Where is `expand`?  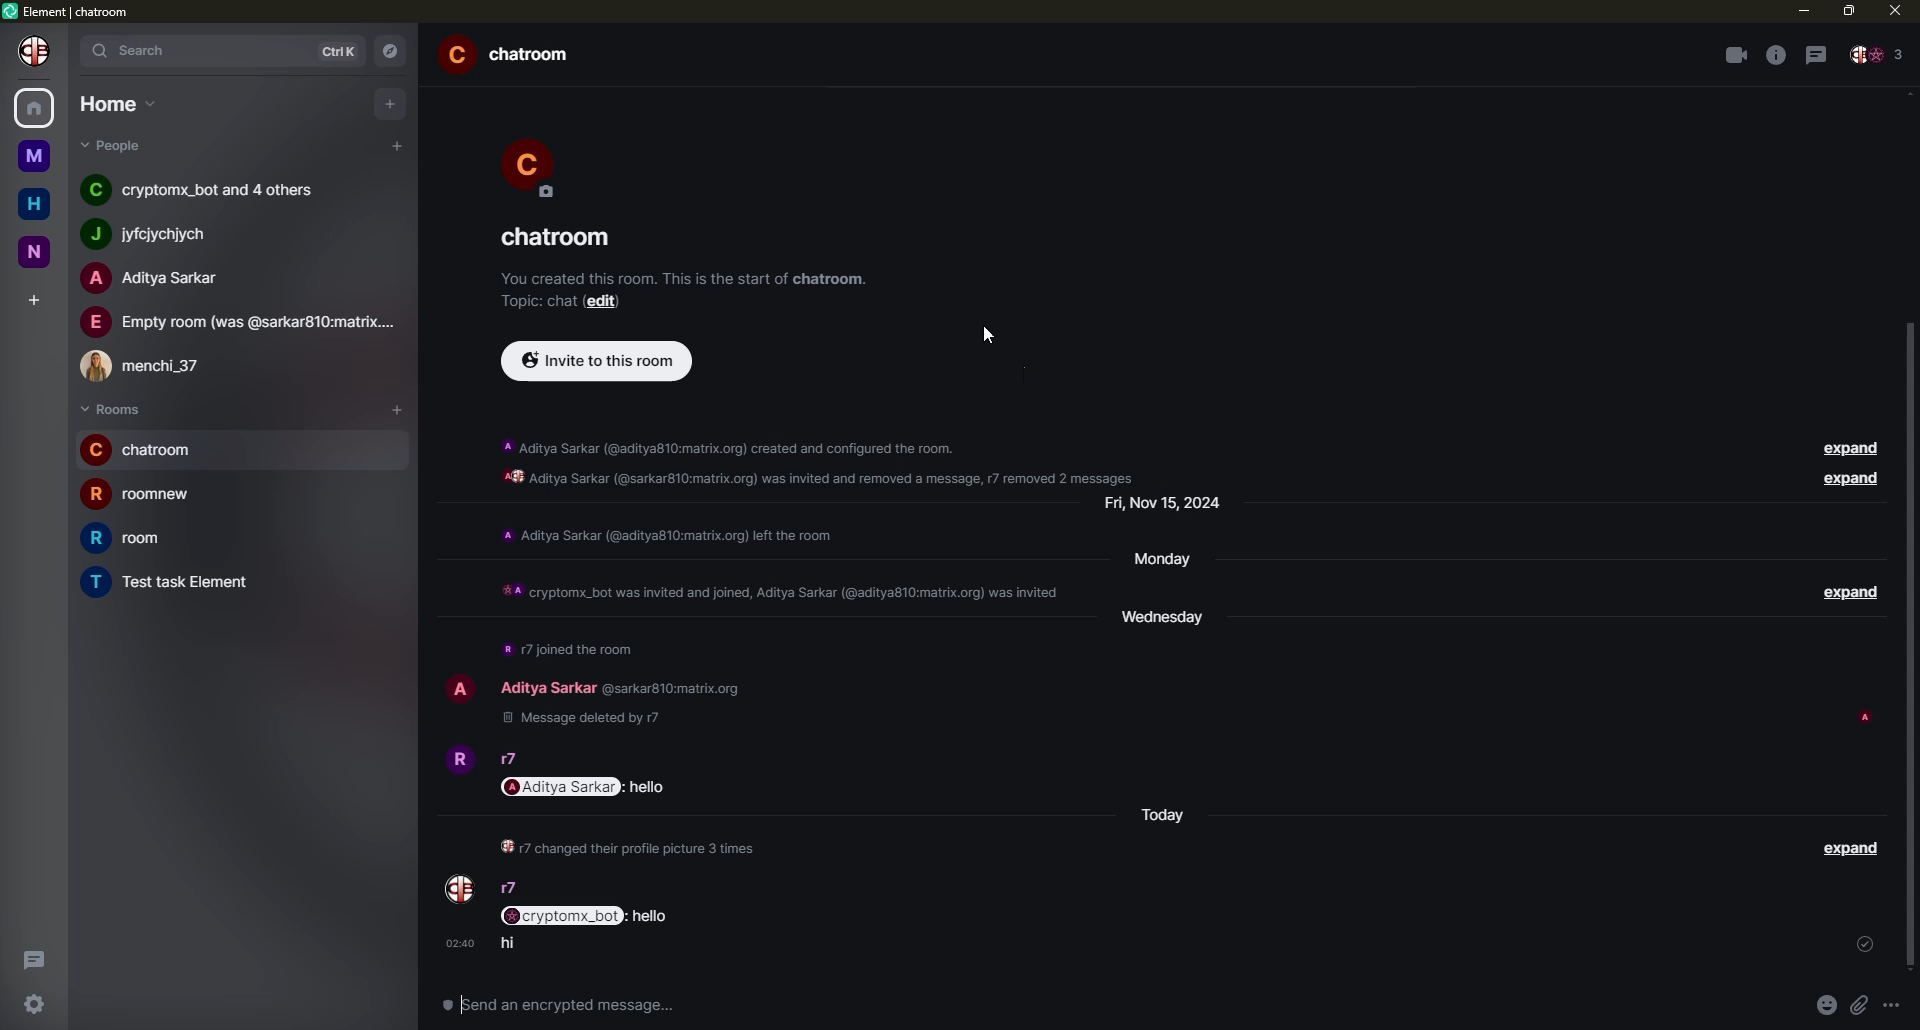
expand is located at coordinates (1854, 480).